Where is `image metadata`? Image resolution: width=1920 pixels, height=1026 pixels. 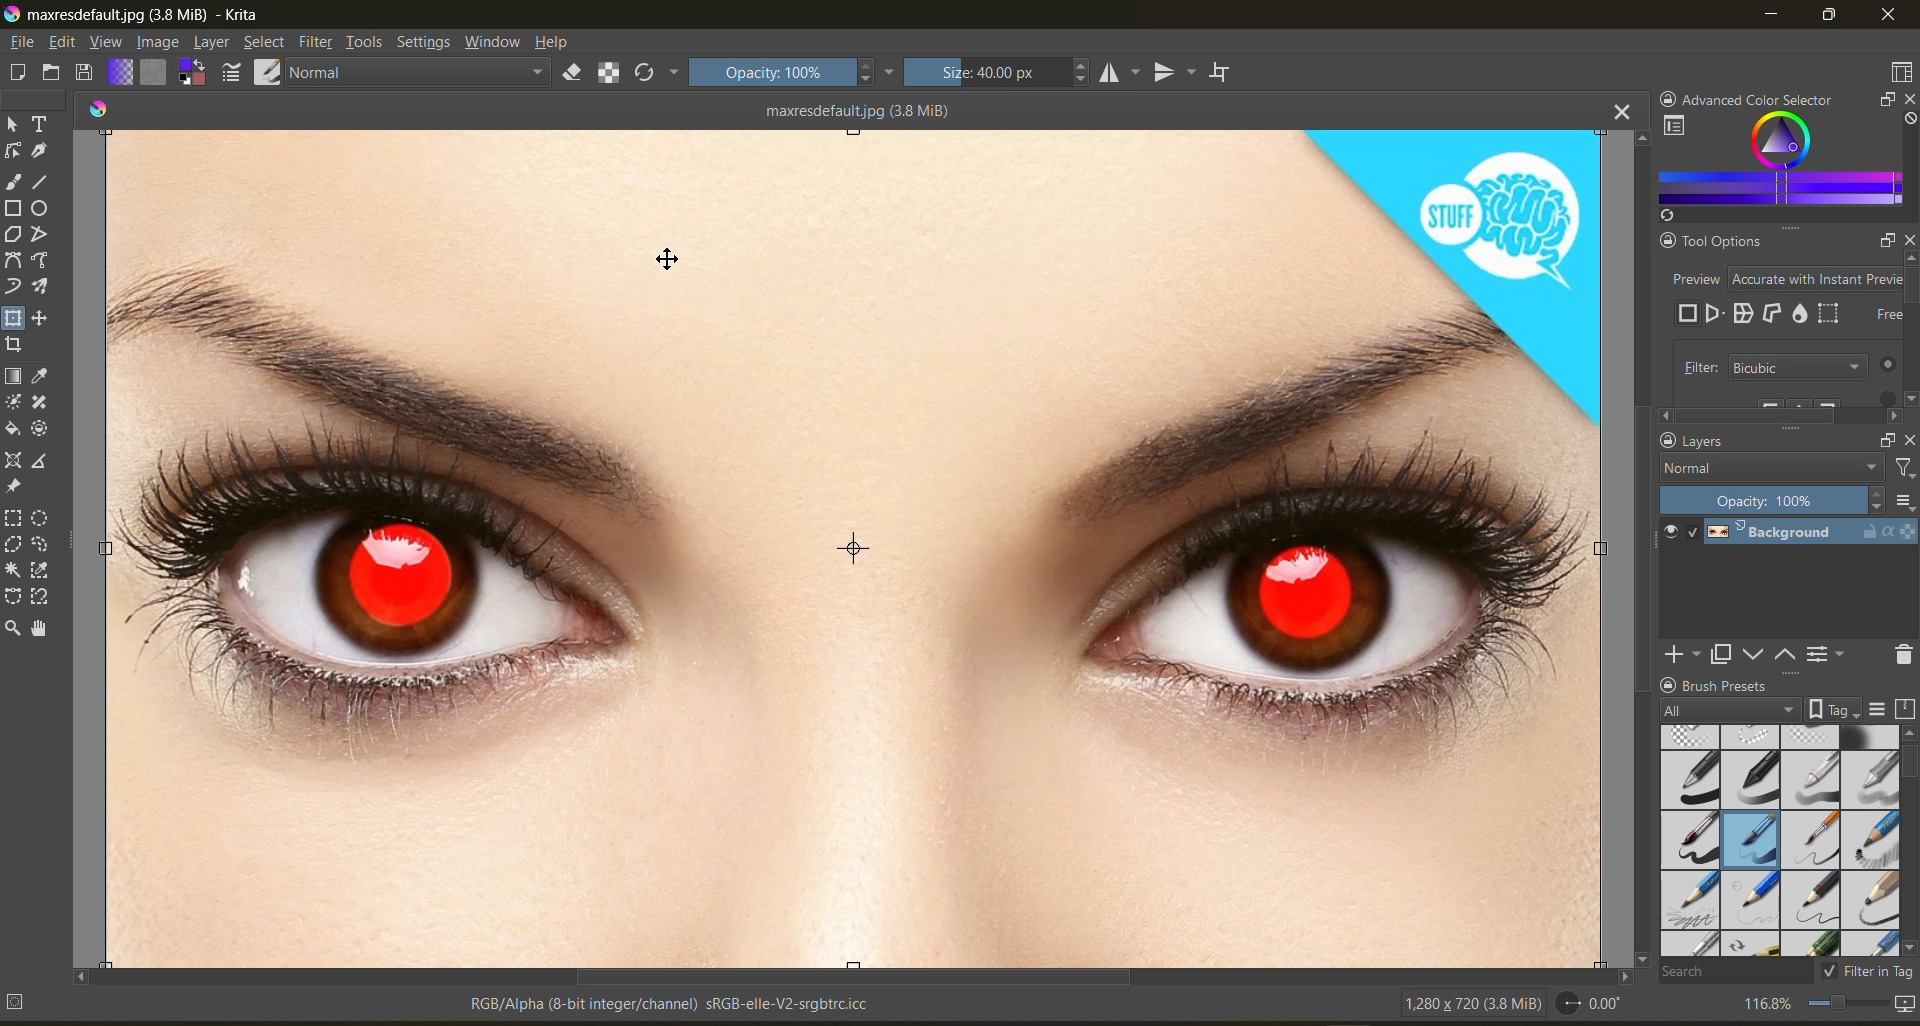
image metadata is located at coordinates (1462, 1005).